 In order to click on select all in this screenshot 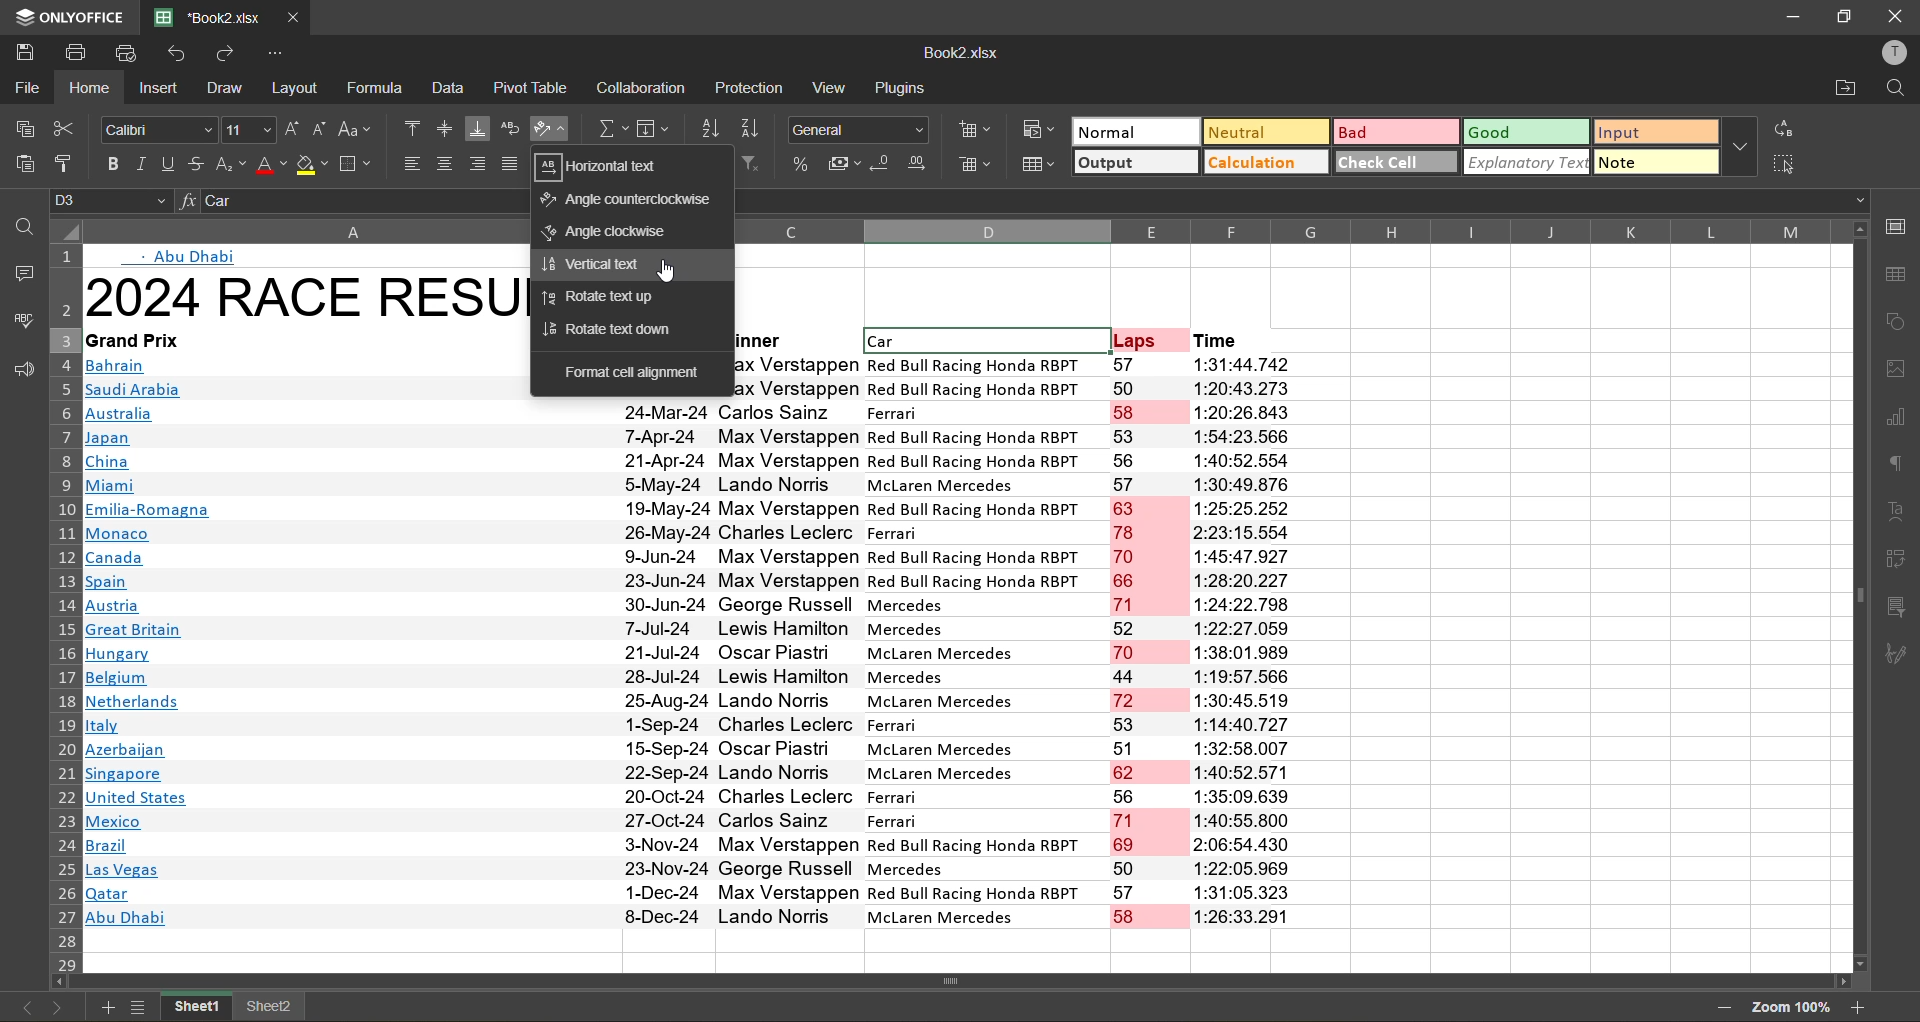, I will do `click(1778, 161)`.